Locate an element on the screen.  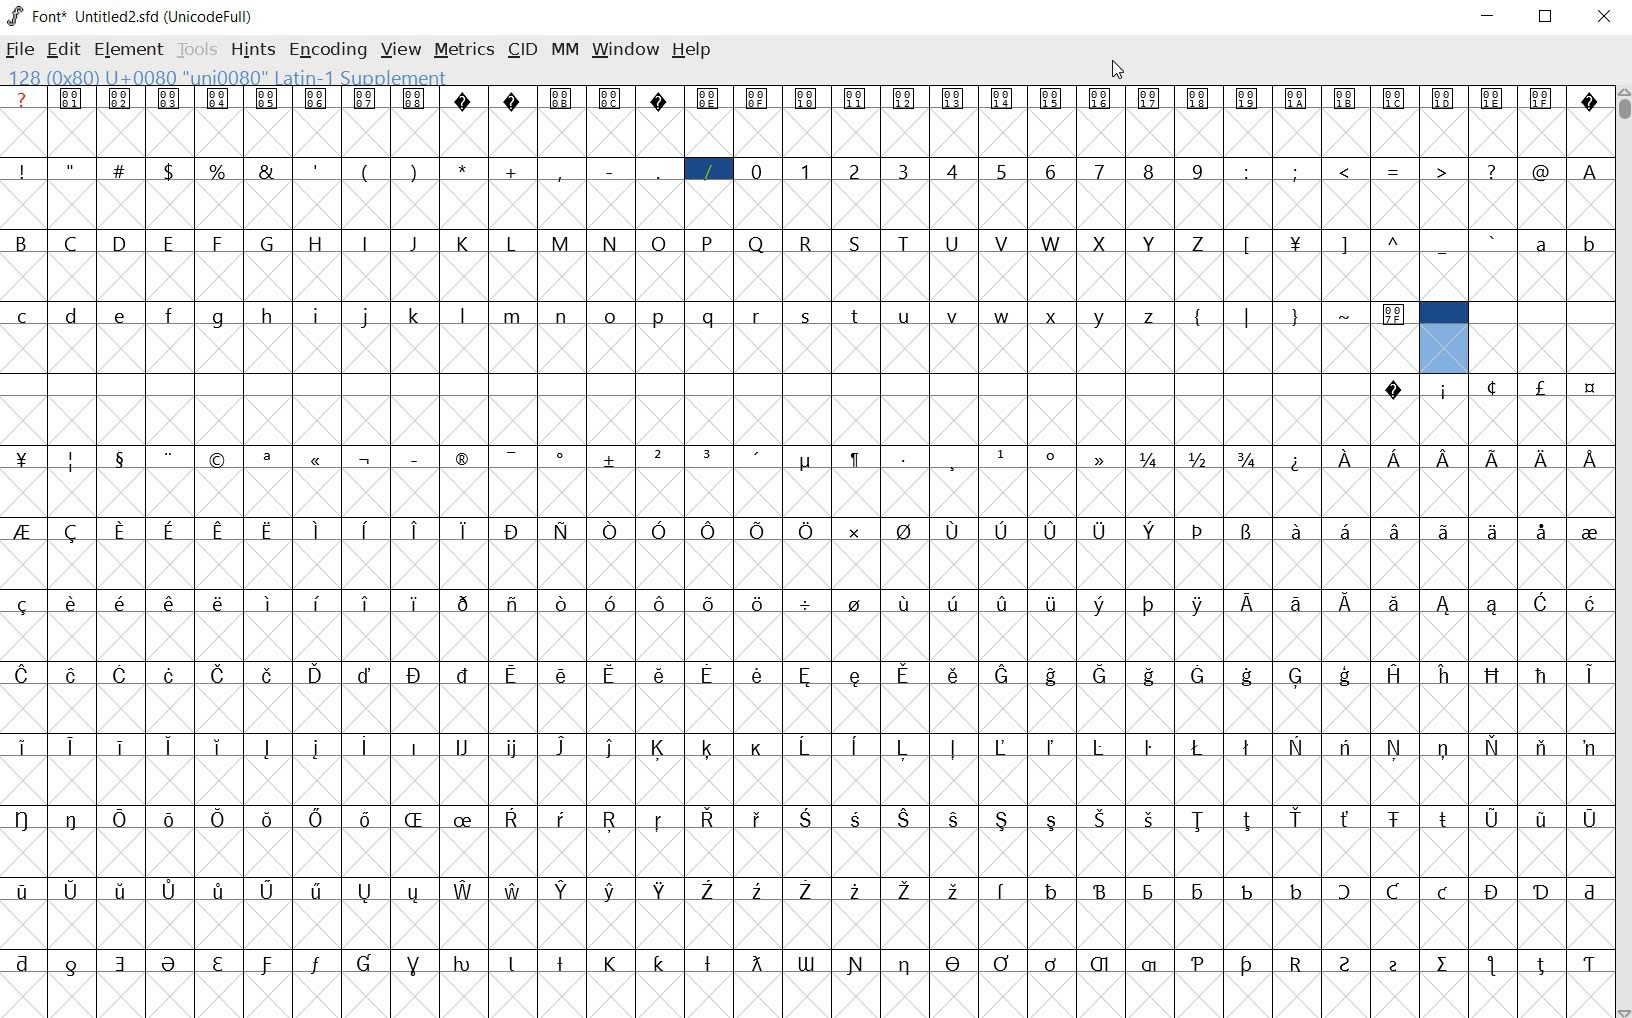
Symbol is located at coordinates (69, 890).